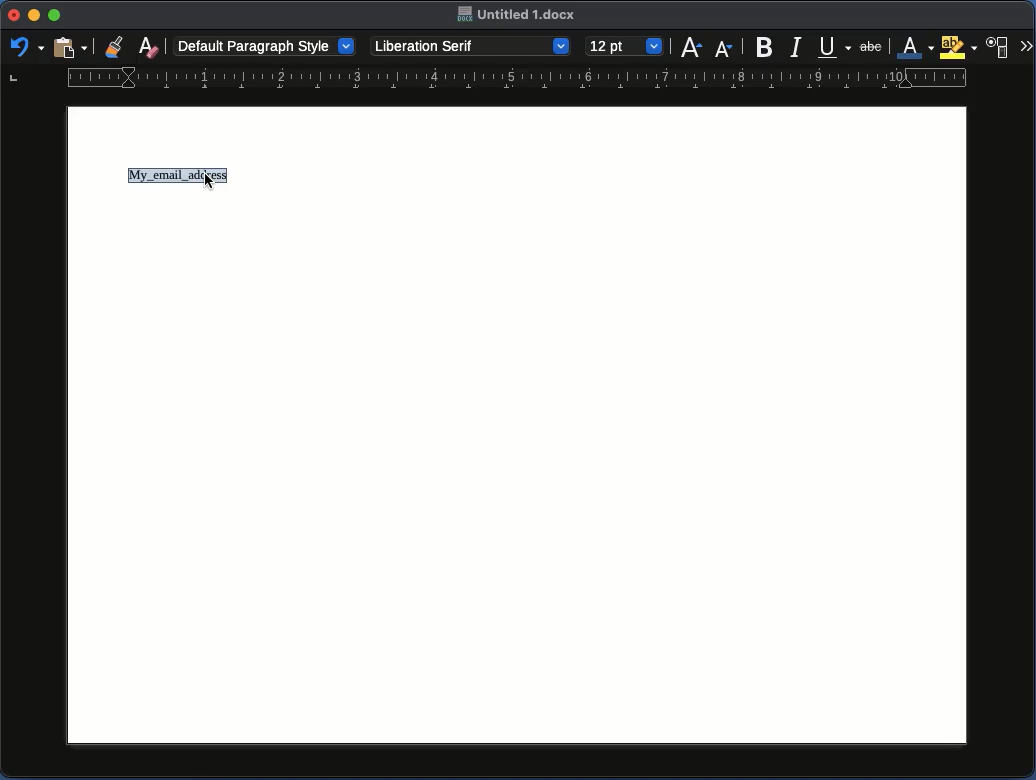 Image resolution: width=1036 pixels, height=780 pixels. What do you see at coordinates (25, 46) in the screenshot?
I see `Redo` at bounding box center [25, 46].